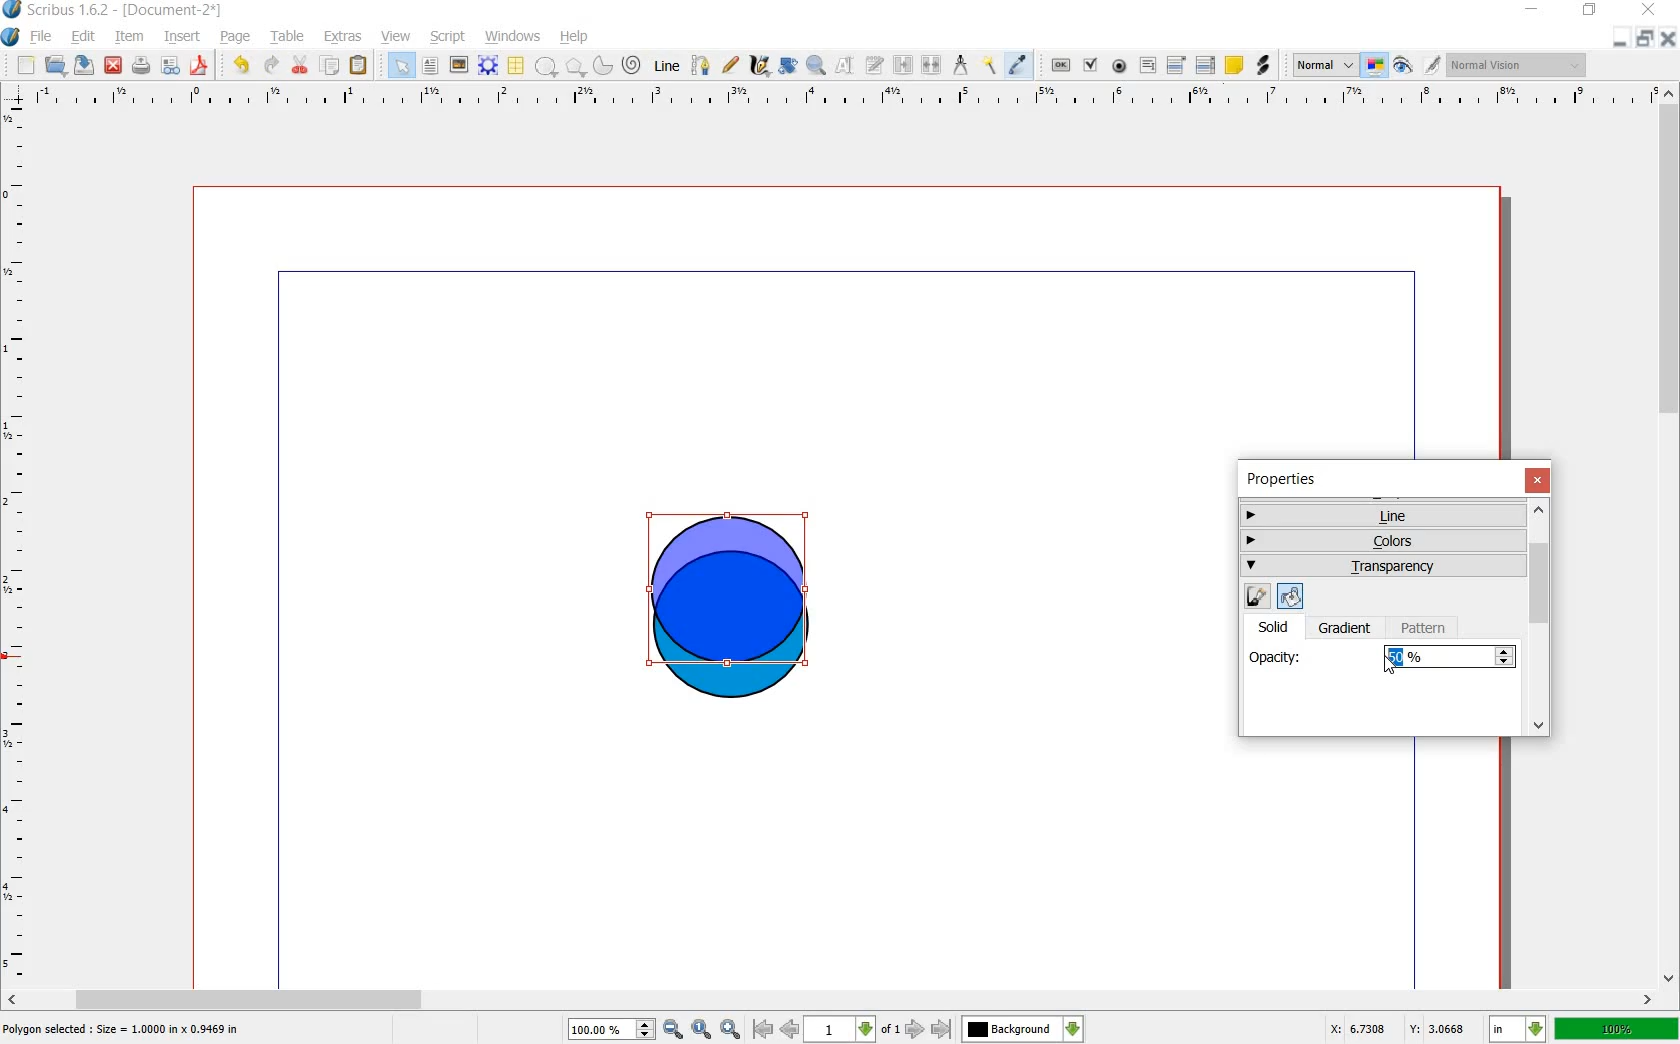 The height and width of the screenshot is (1044, 1680). What do you see at coordinates (1346, 629) in the screenshot?
I see `gradient` at bounding box center [1346, 629].